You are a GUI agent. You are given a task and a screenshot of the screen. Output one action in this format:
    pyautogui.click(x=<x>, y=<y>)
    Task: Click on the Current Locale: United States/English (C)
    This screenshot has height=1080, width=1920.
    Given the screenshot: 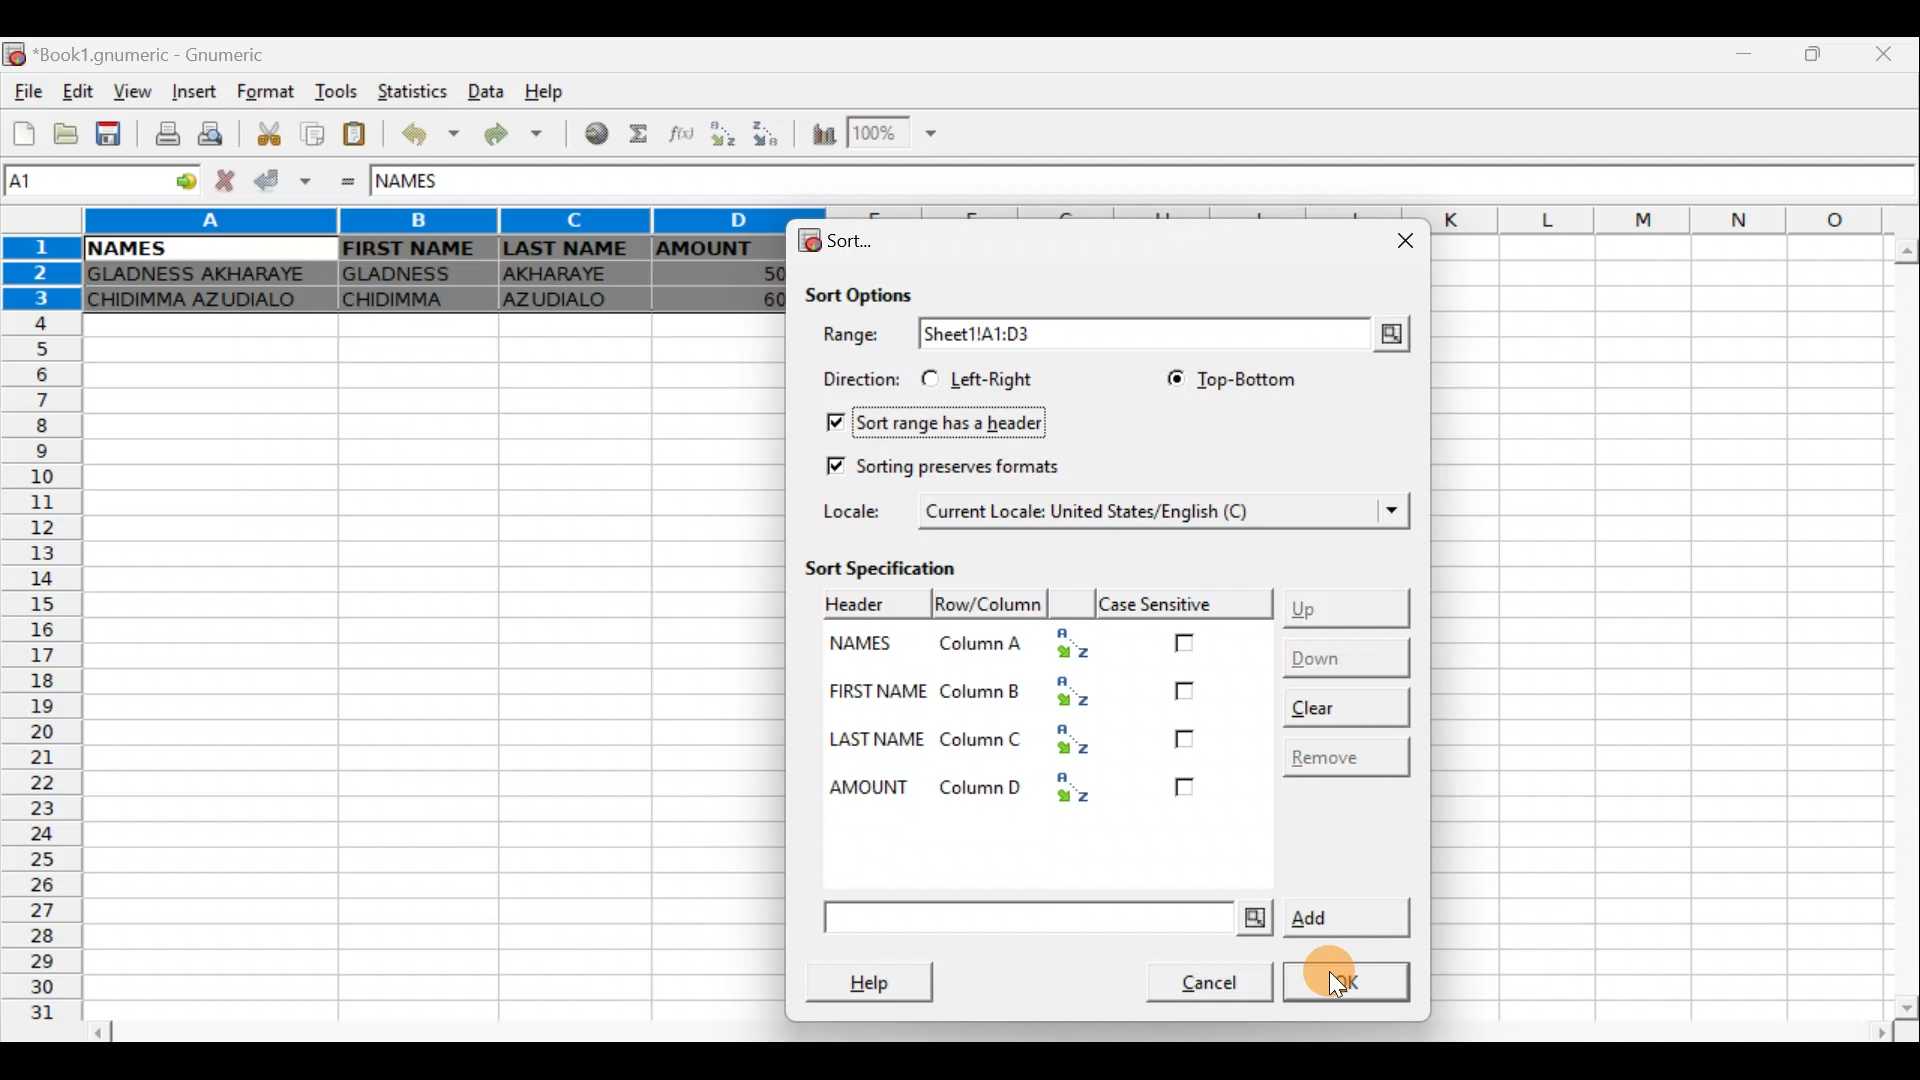 What is the action you would take?
    pyautogui.click(x=1091, y=509)
    